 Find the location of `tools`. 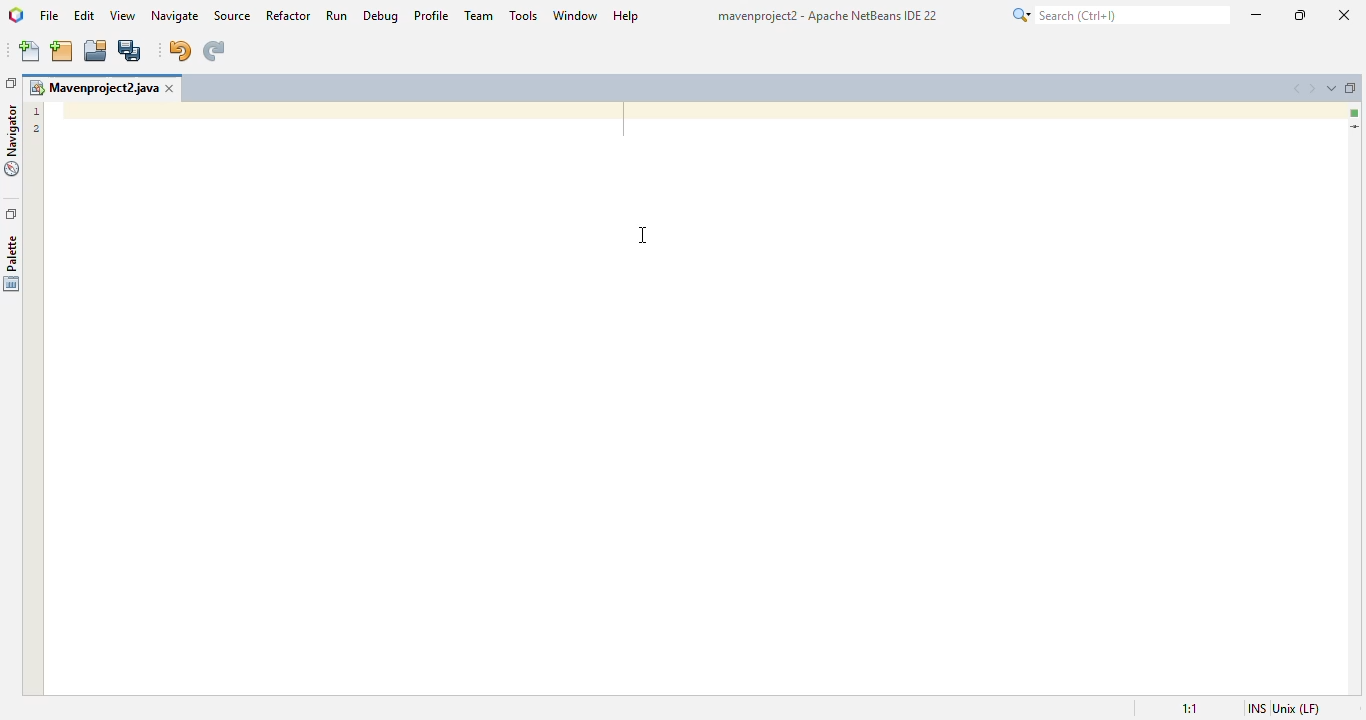

tools is located at coordinates (524, 15).